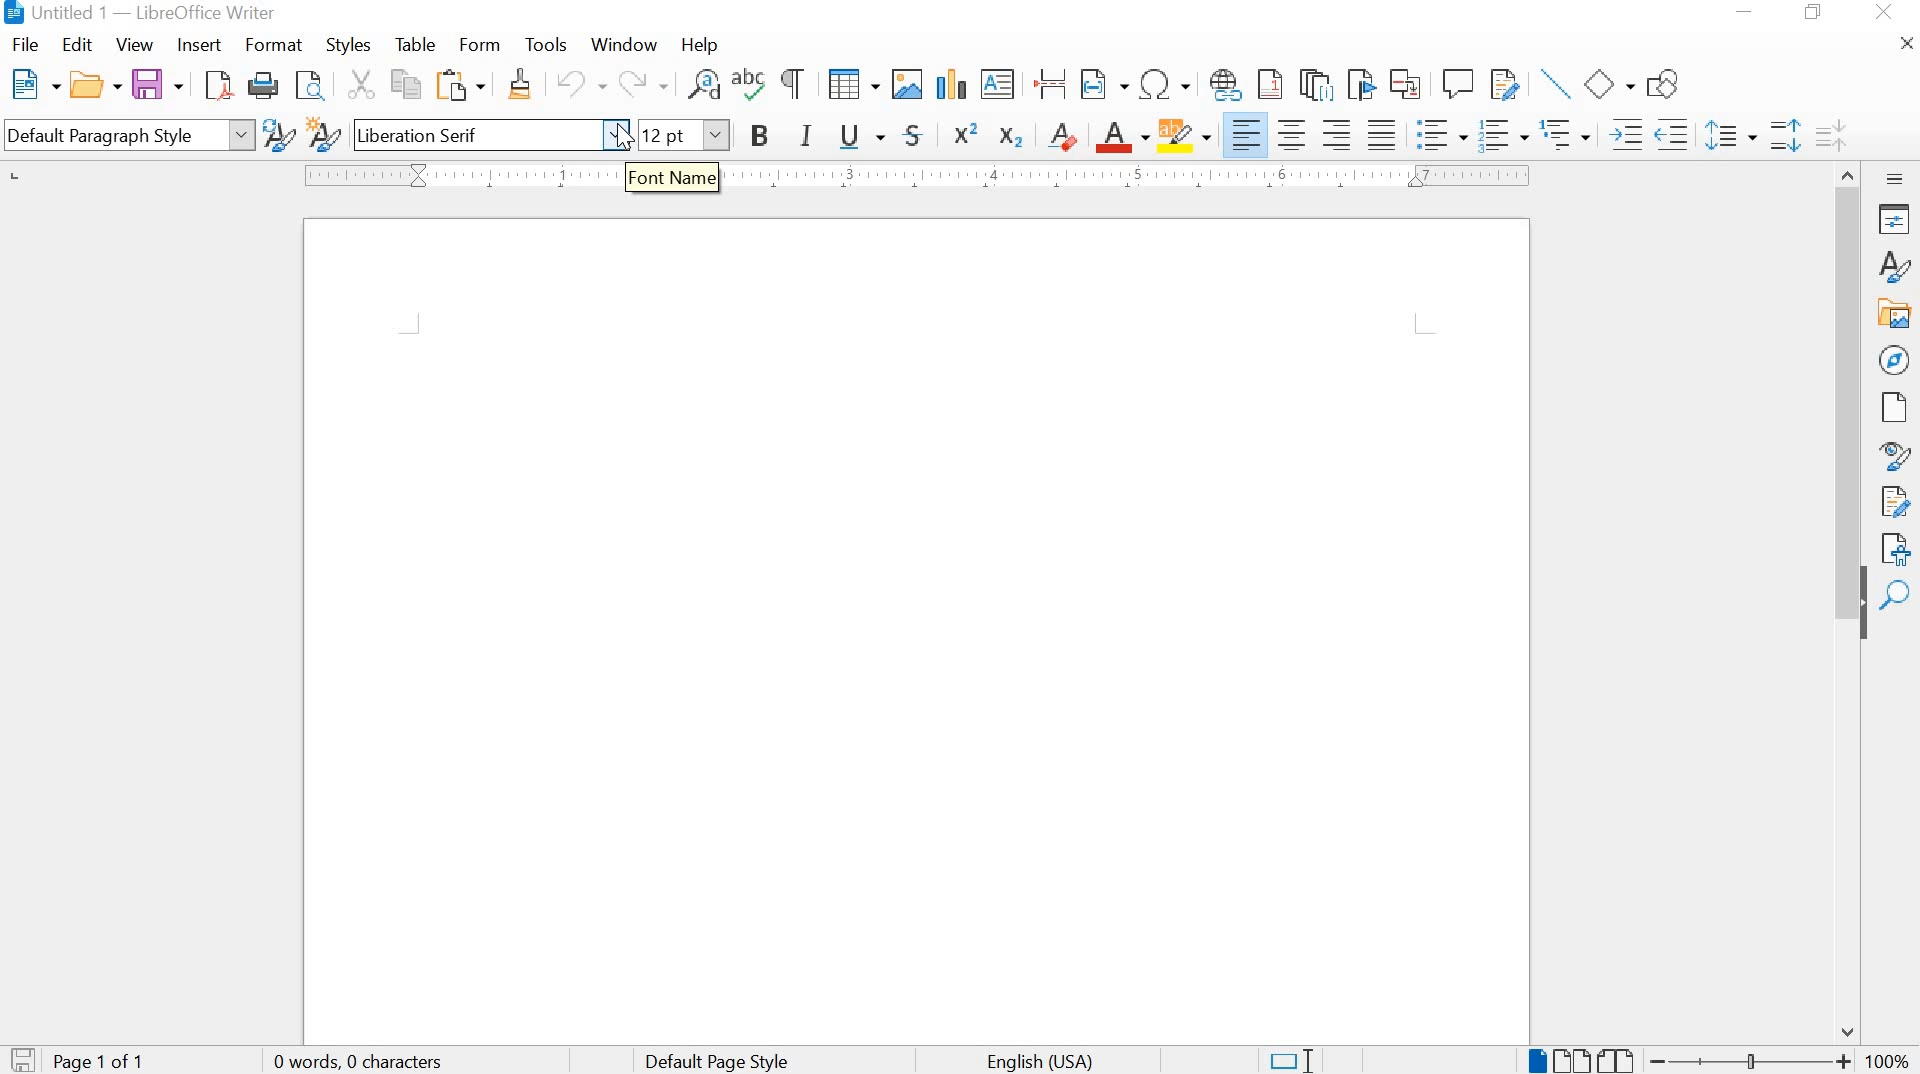 Image resolution: width=1920 pixels, height=1074 pixels. Describe the element at coordinates (862, 137) in the screenshot. I see `UNDERLINE` at that location.